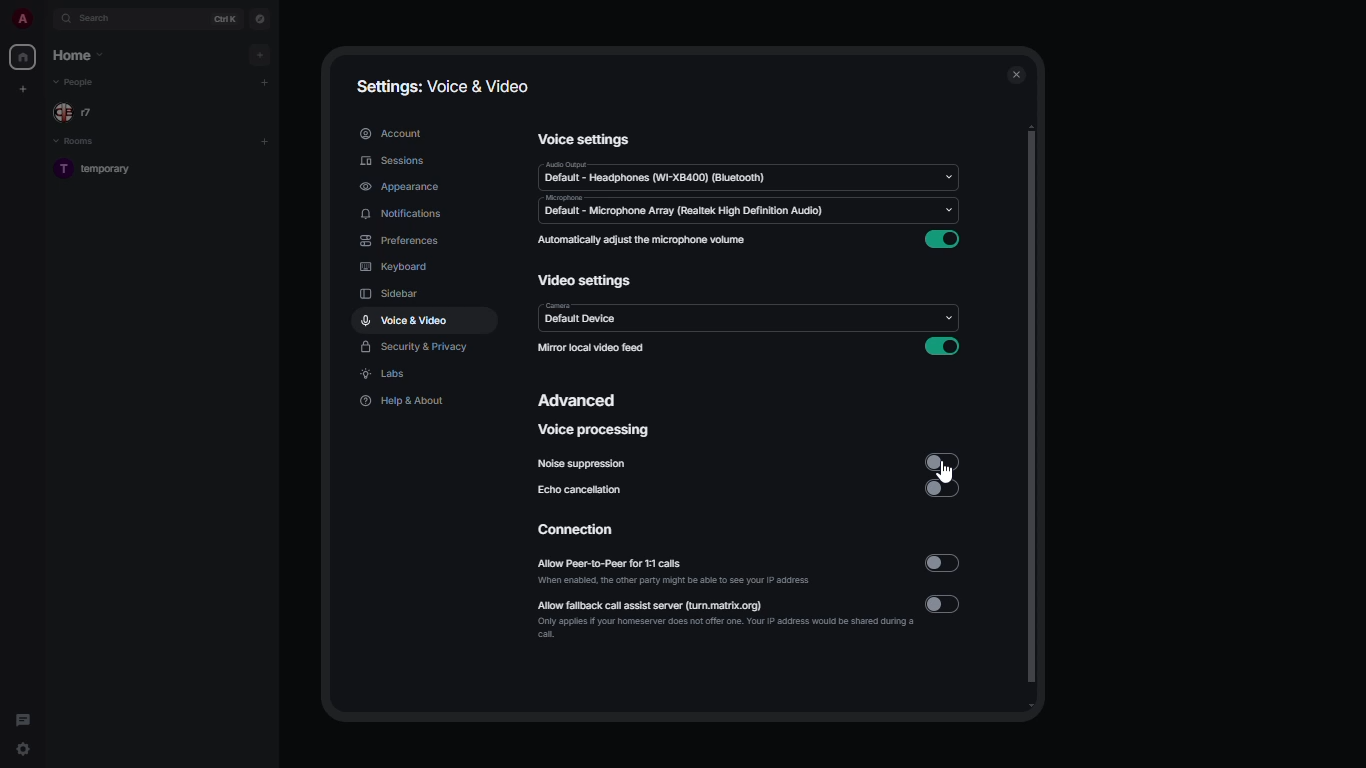 The width and height of the screenshot is (1366, 768). What do you see at coordinates (594, 431) in the screenshot?
I see `voice processing` at bounding box center [594, 431].